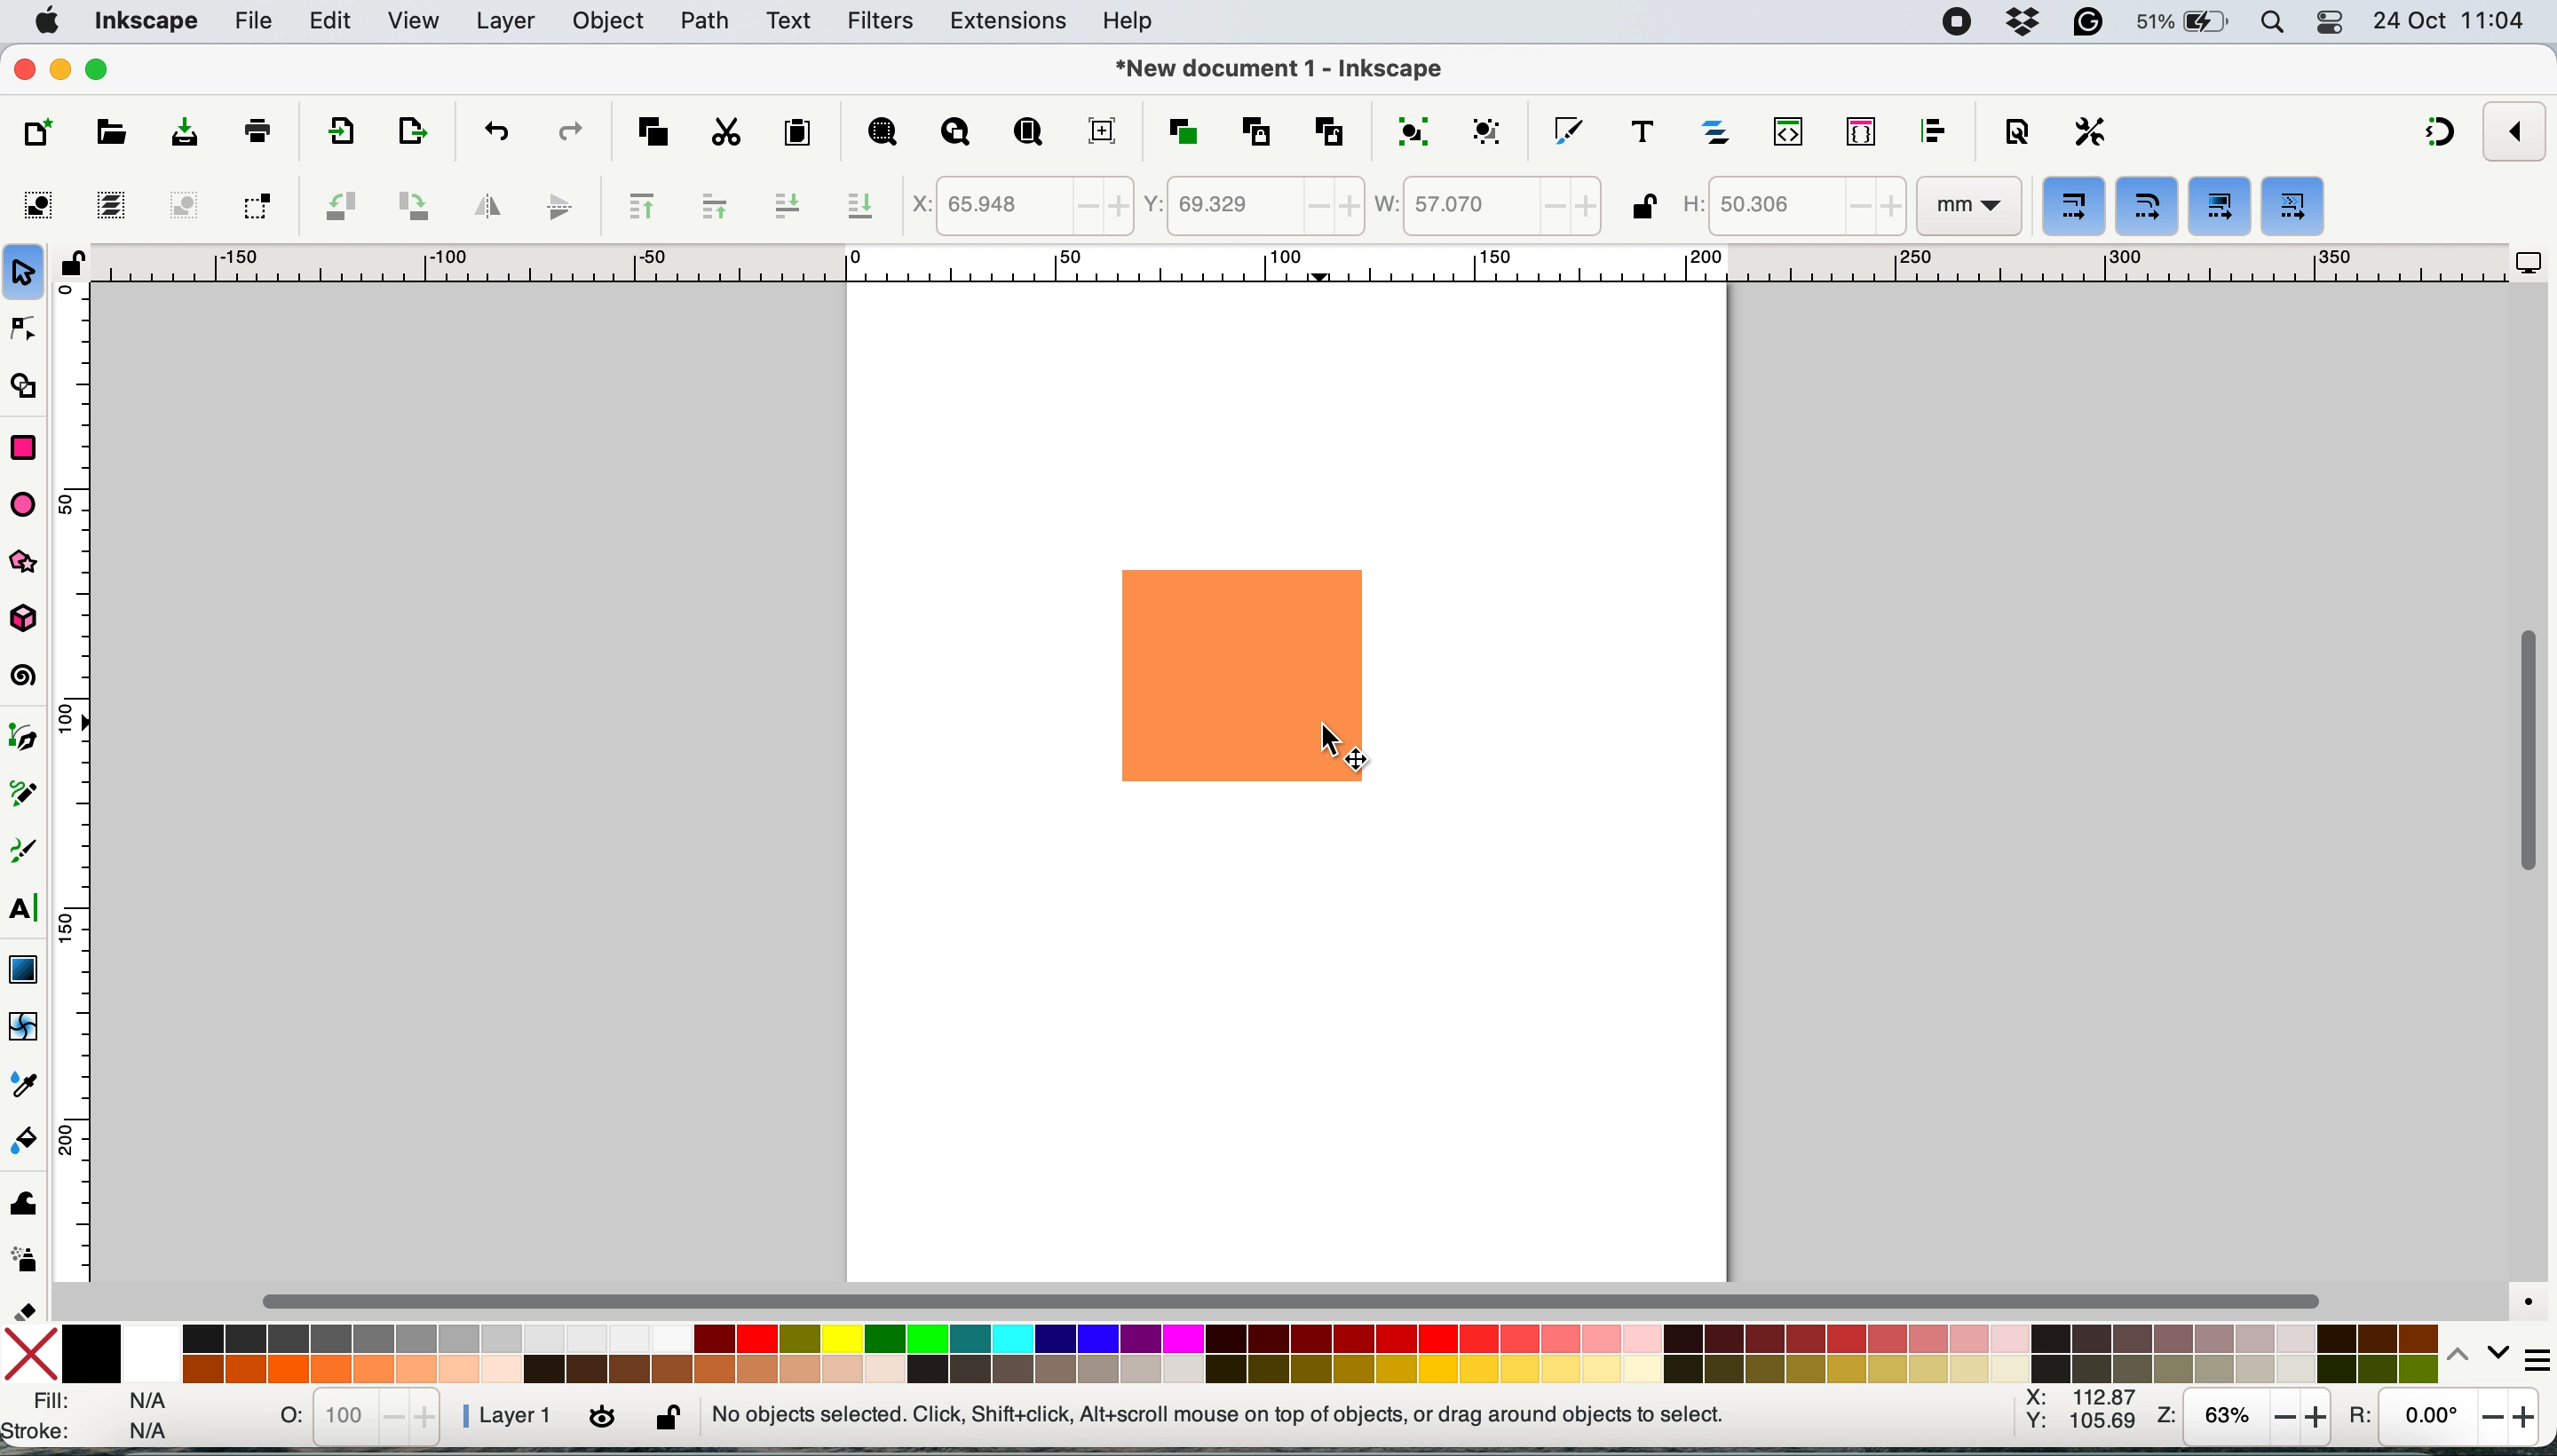  Describe the element at coordinates (569, 130) in the screenshot. I see `redo` at that location.